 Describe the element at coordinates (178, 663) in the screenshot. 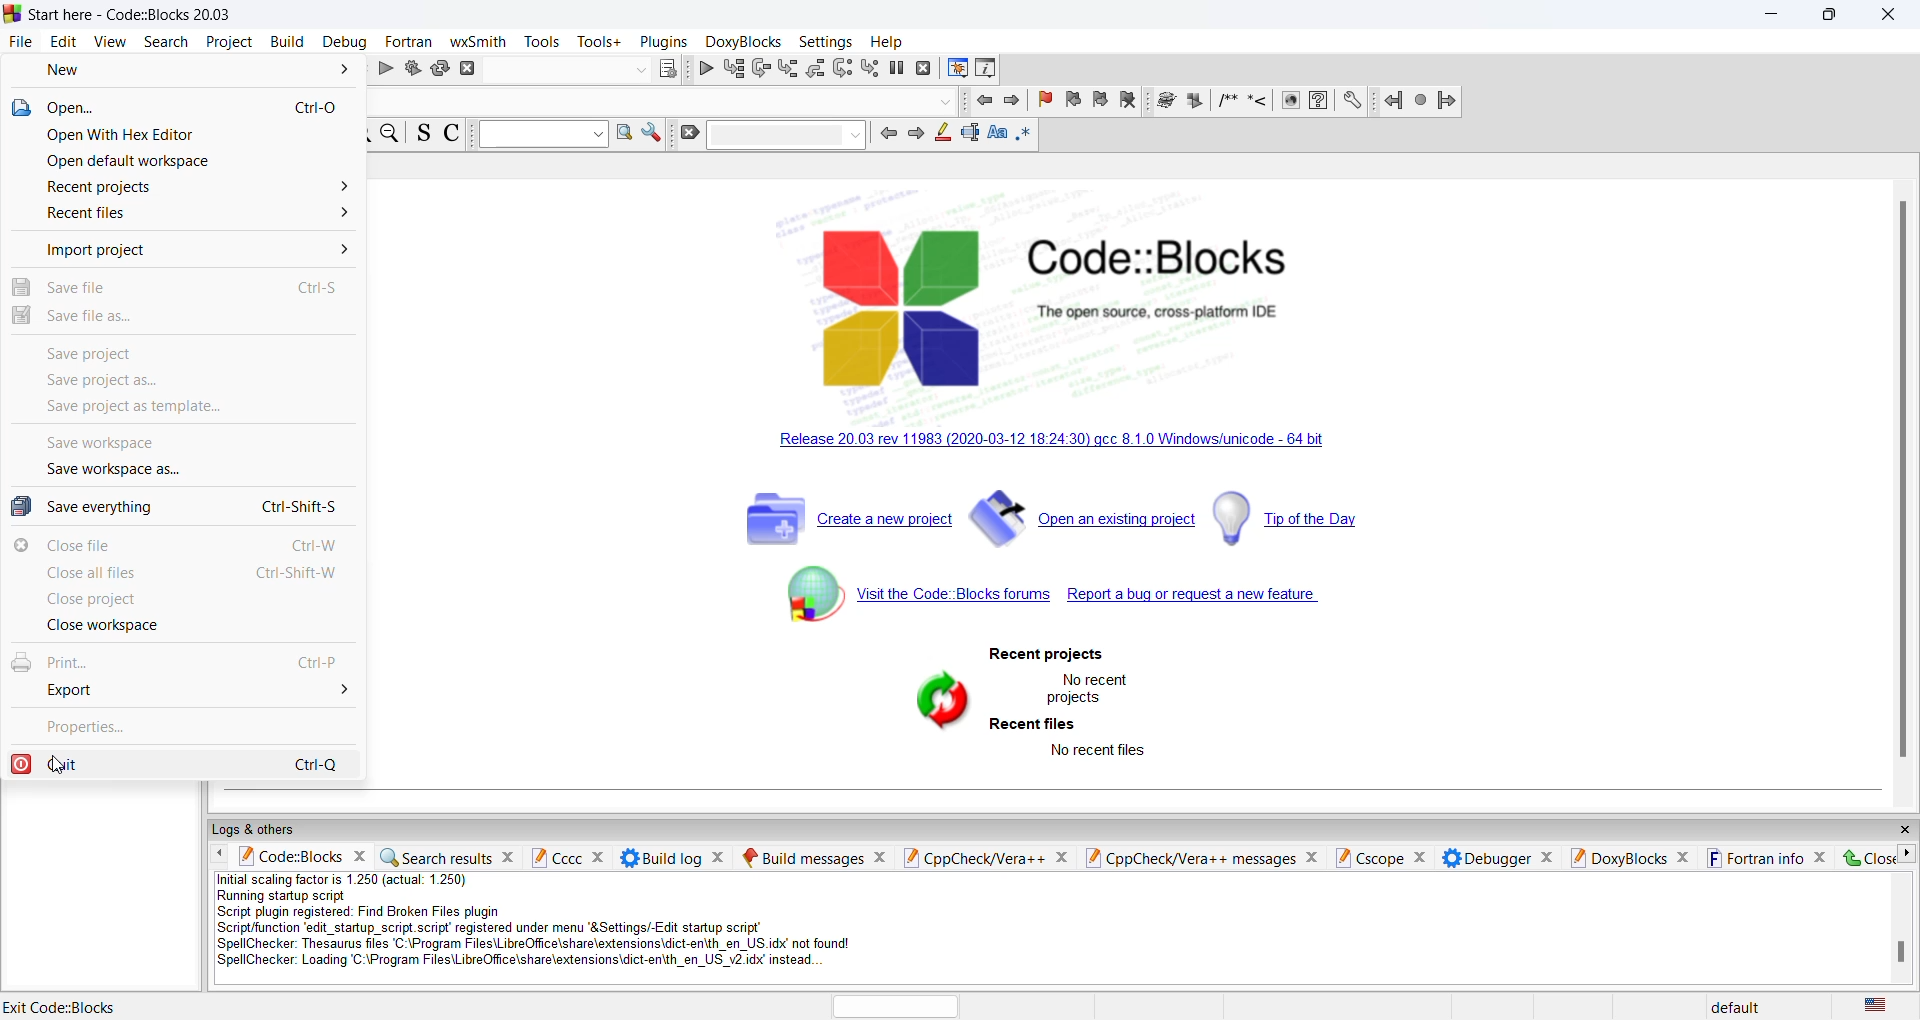

I see `print` at that location.